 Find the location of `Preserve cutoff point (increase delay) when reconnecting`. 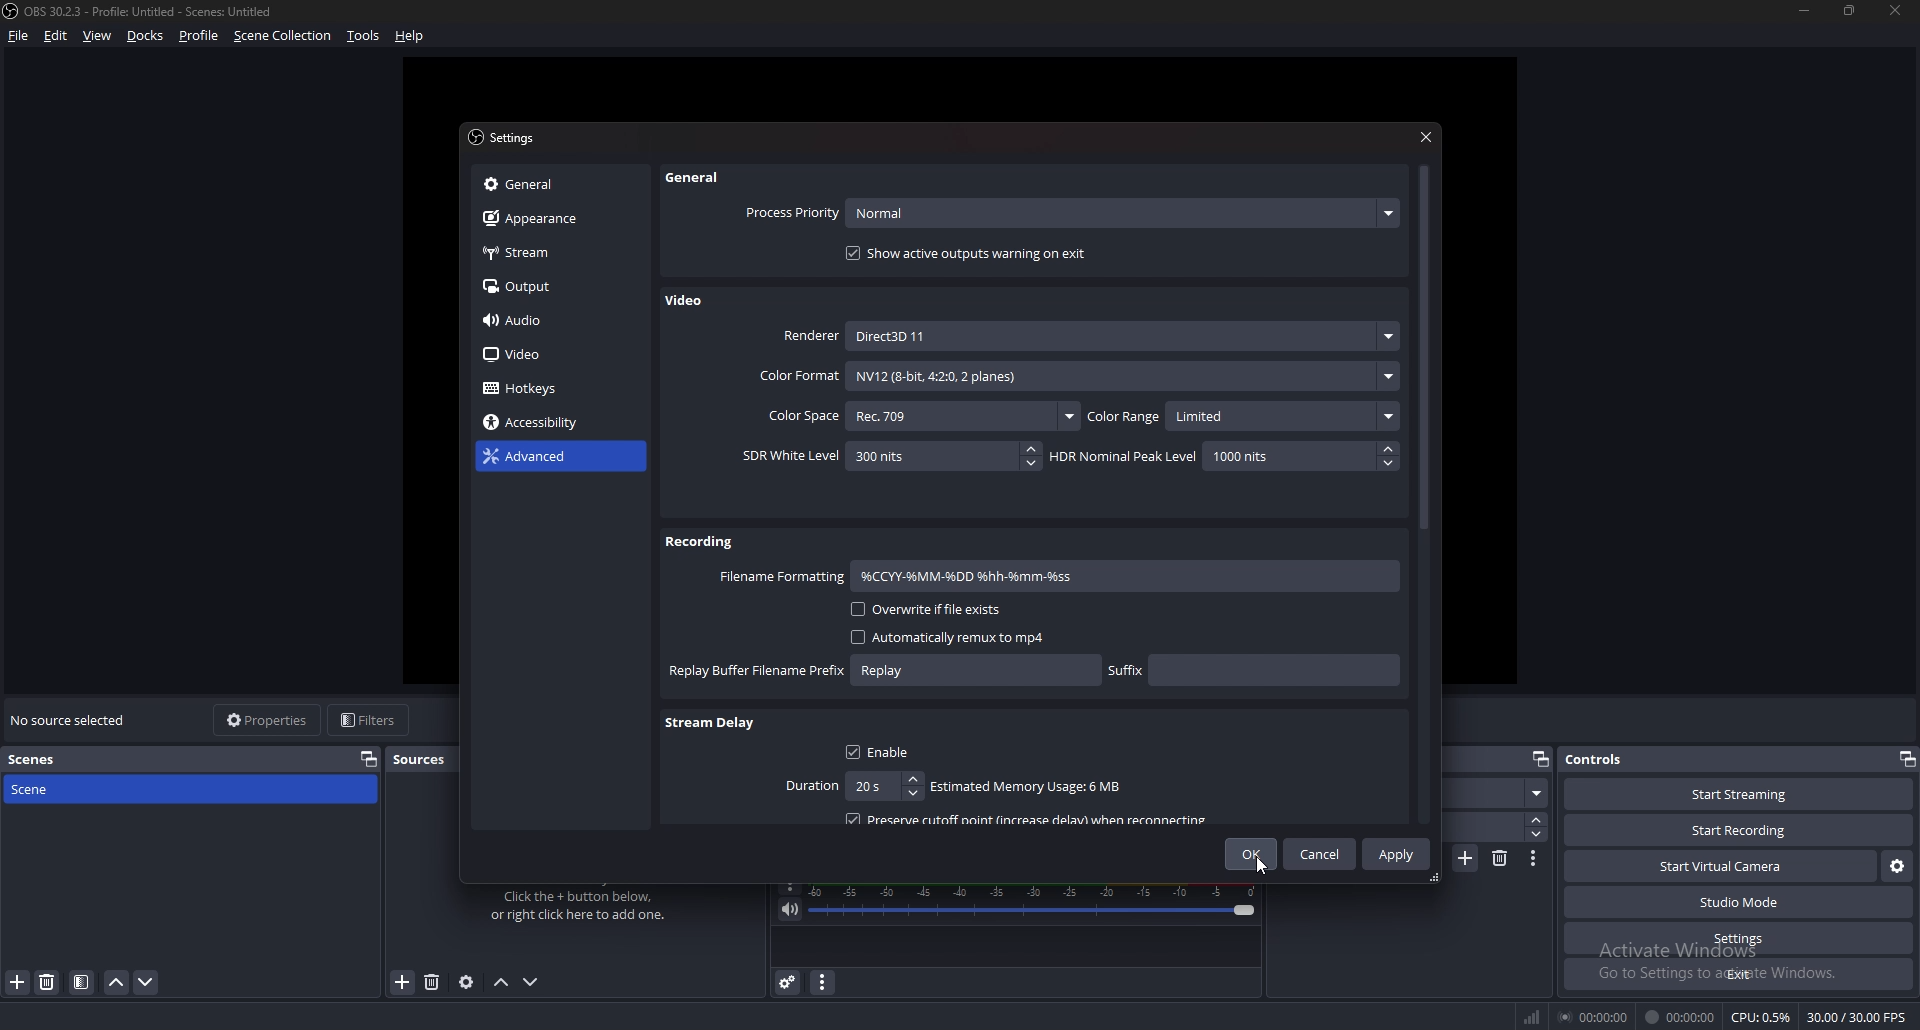

Preserve cutoff point (increase delay) when reconnecting is located at coordinates (1030, 818).